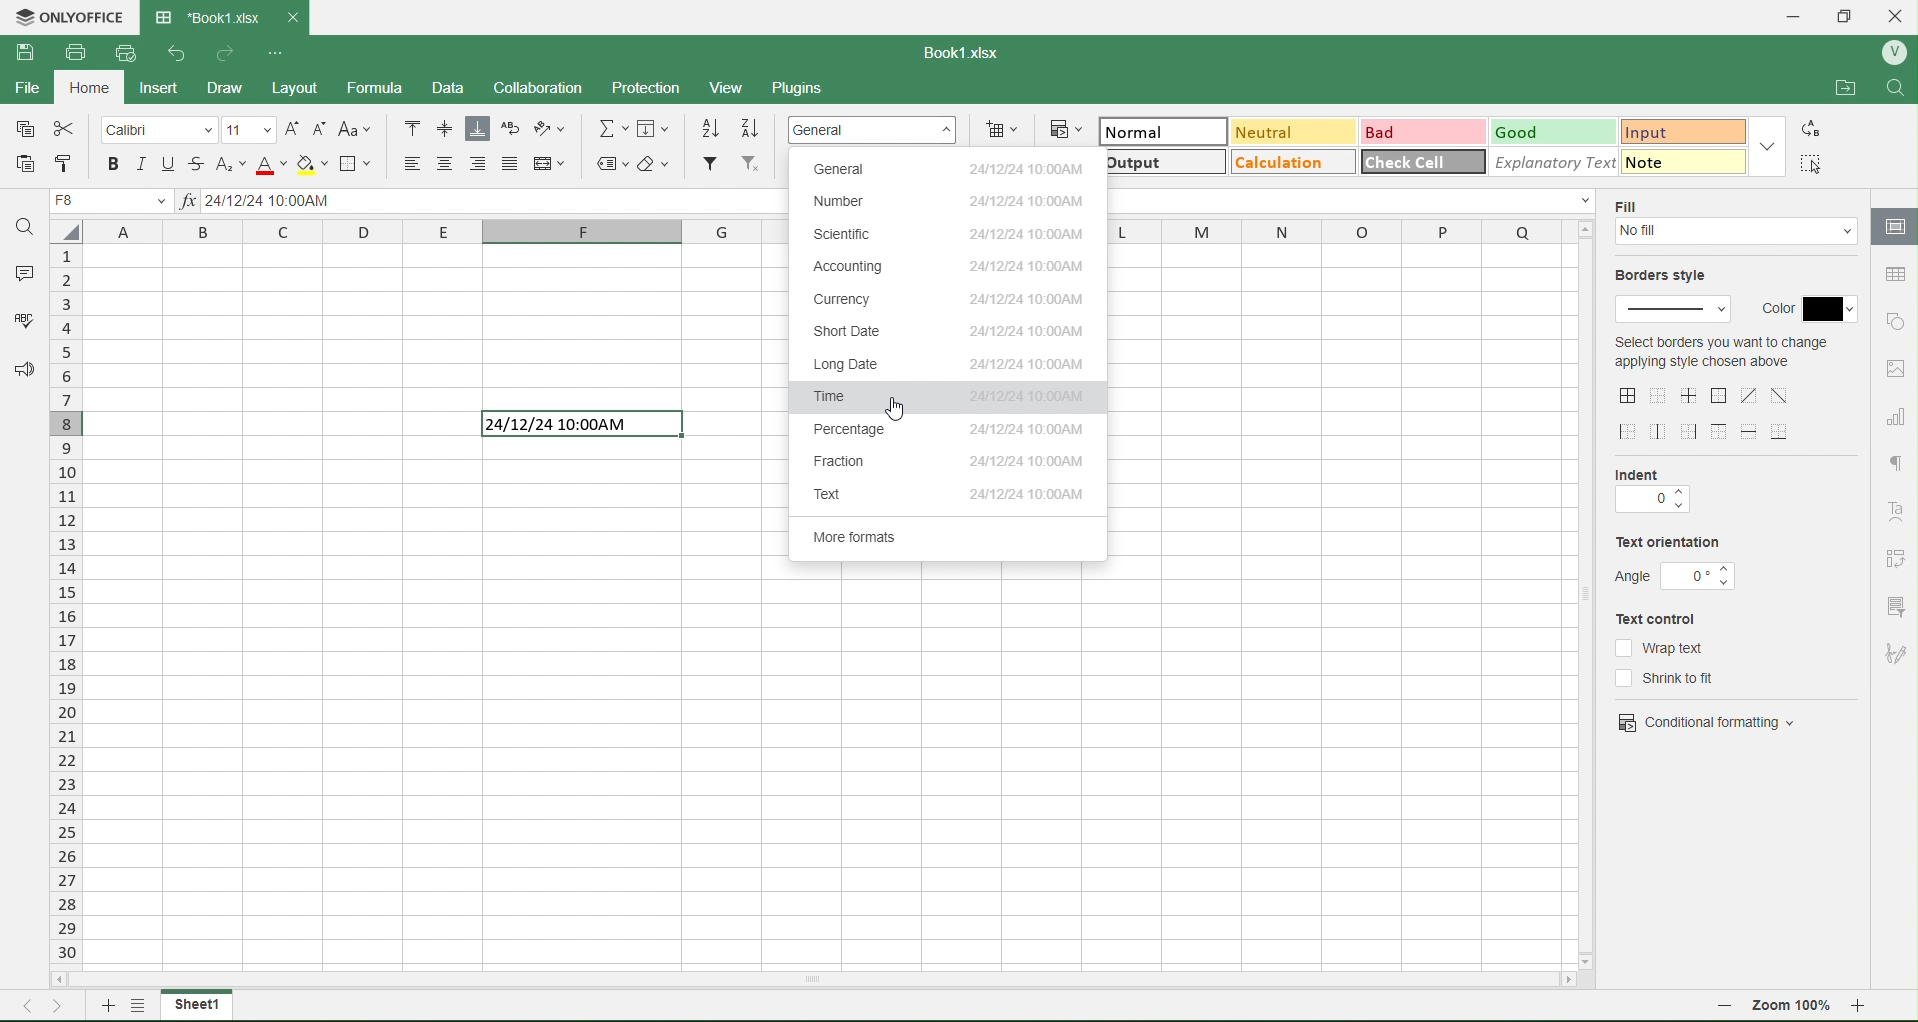  What do you see at coordinates (229, 164) in the screenshot?
I see `Subscript/Superscript` at bounding box center [229, 164].